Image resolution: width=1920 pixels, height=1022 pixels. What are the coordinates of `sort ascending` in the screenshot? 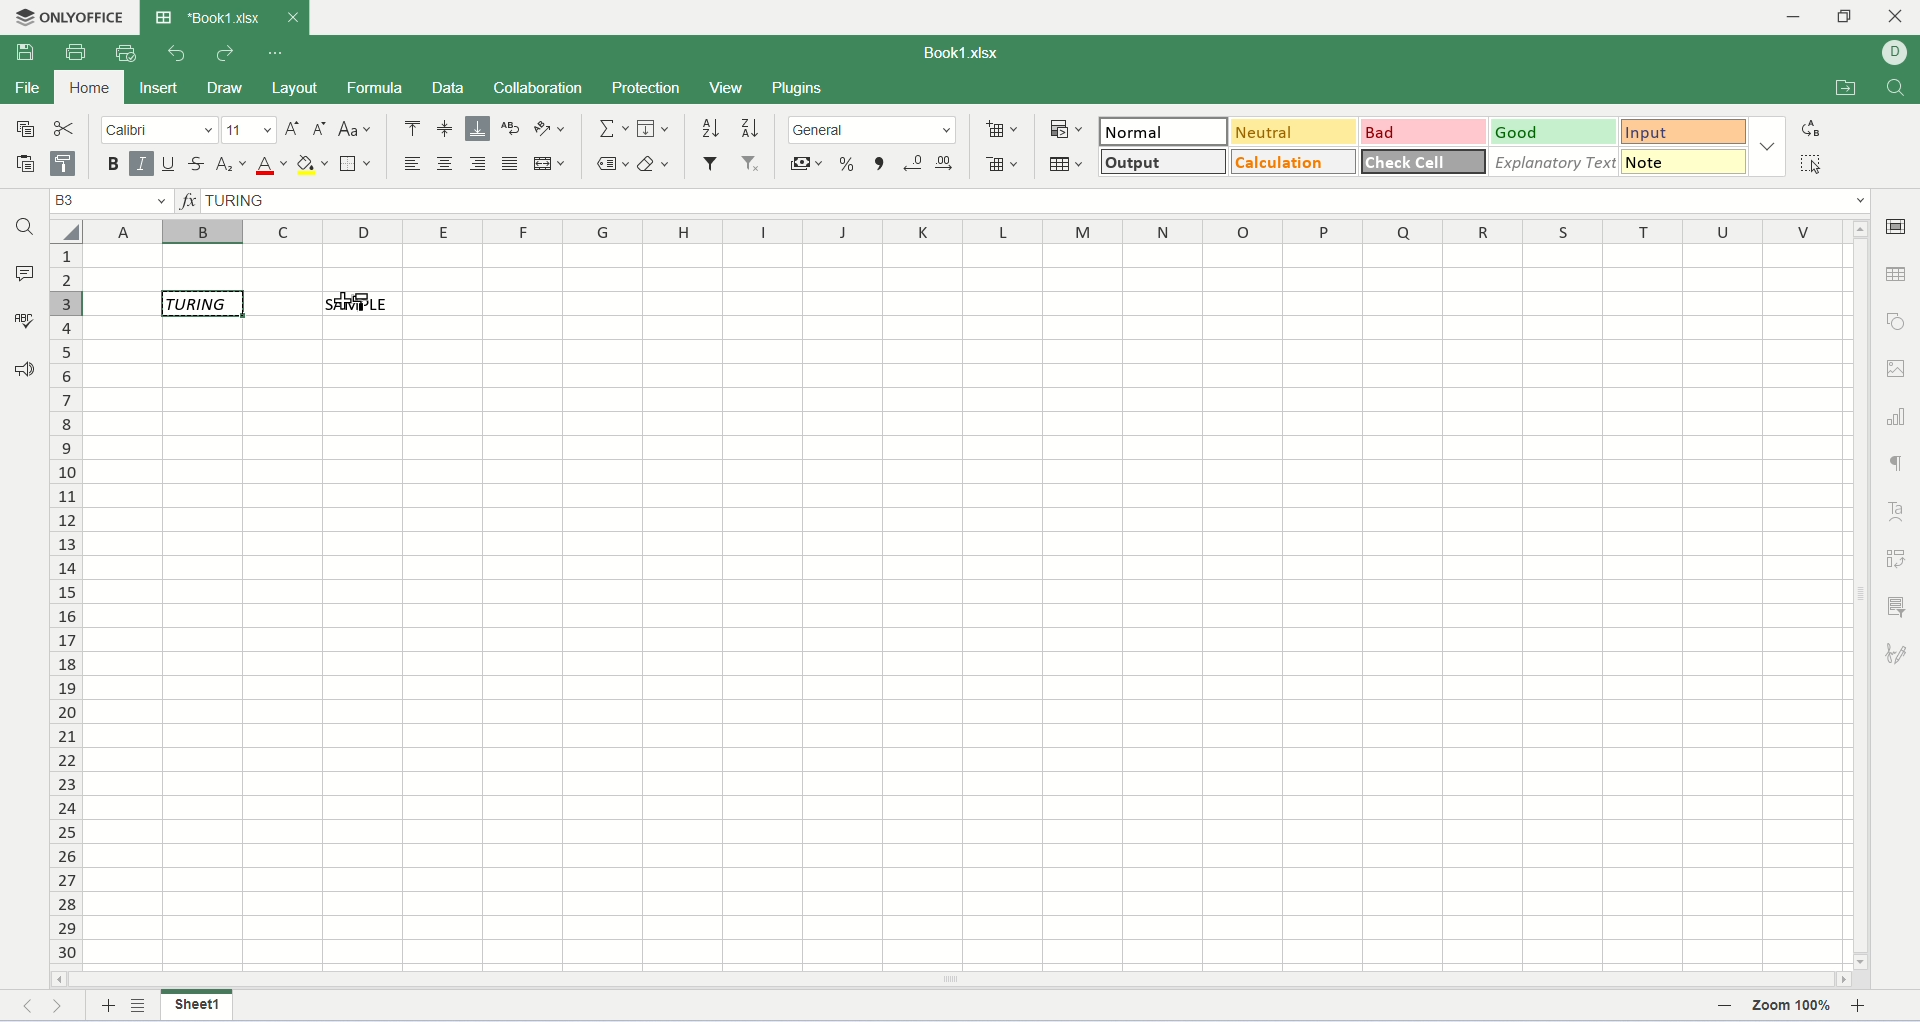 It's located at (711, 130).